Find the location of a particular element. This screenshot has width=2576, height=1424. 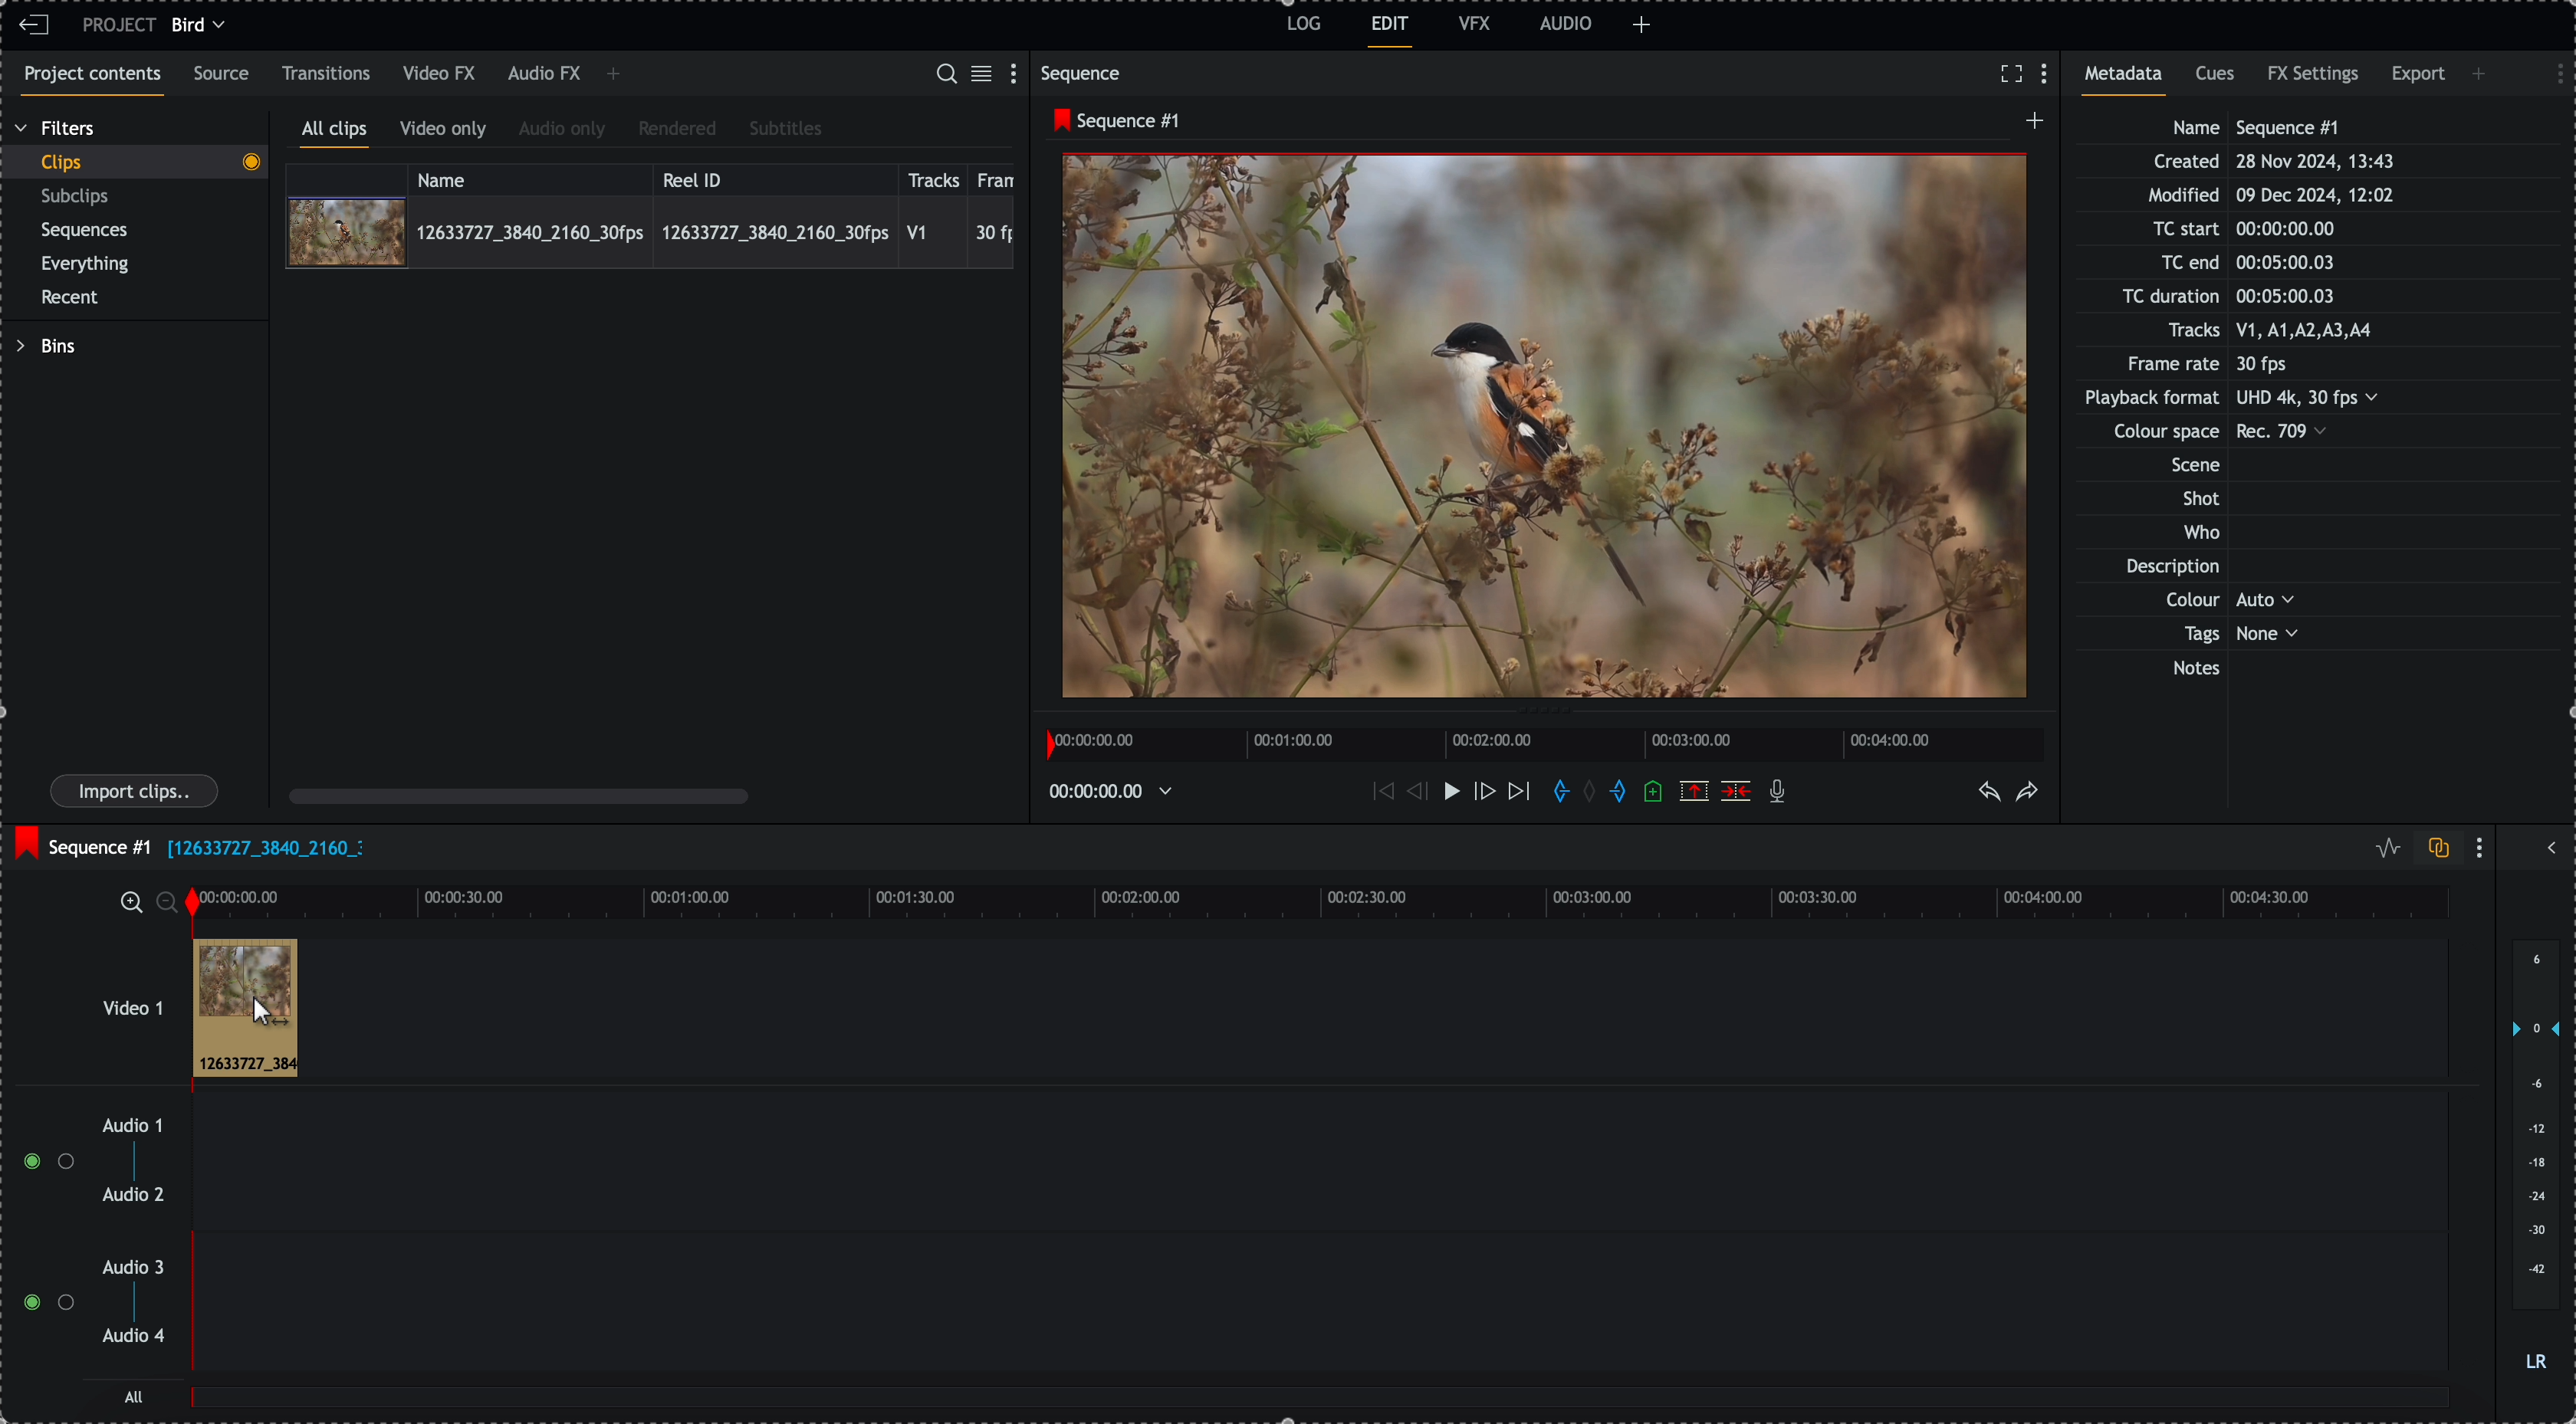

all is located at coordinates (1322, 1407).